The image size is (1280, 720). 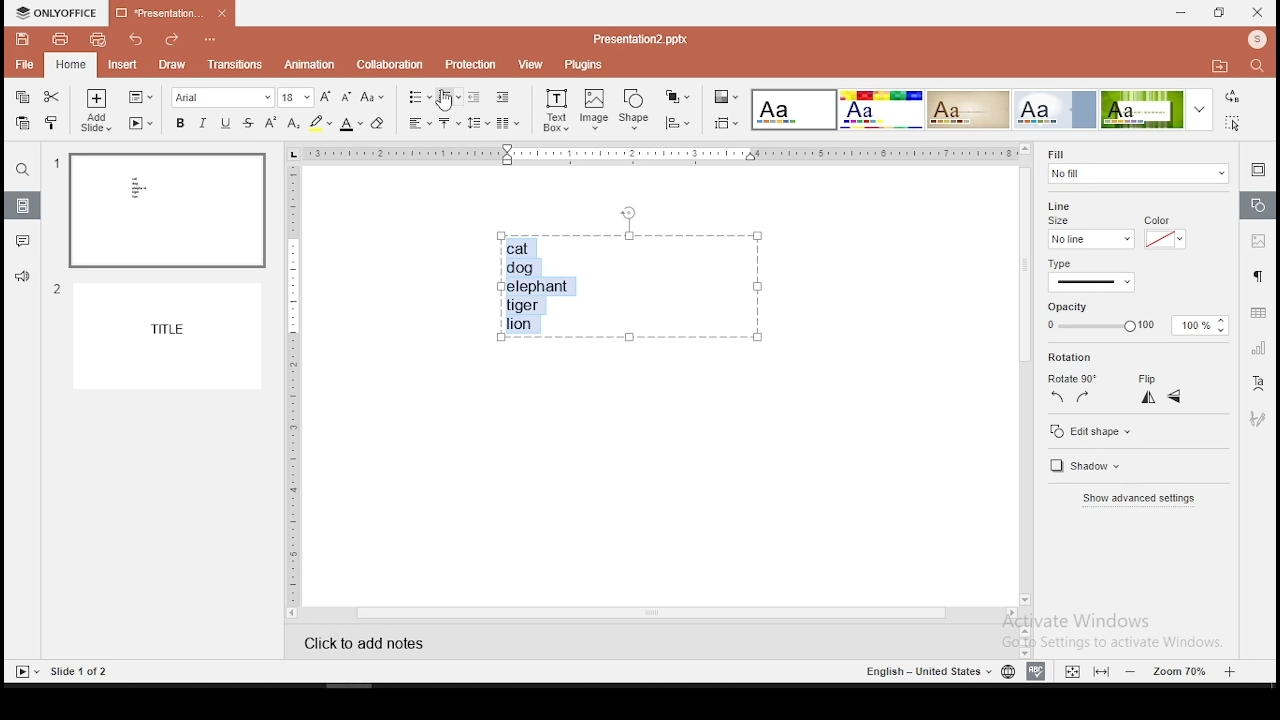 What do you see at coordinates (136, 39) in the screenshot?
I see `undo` at bounding box center [136, 39].